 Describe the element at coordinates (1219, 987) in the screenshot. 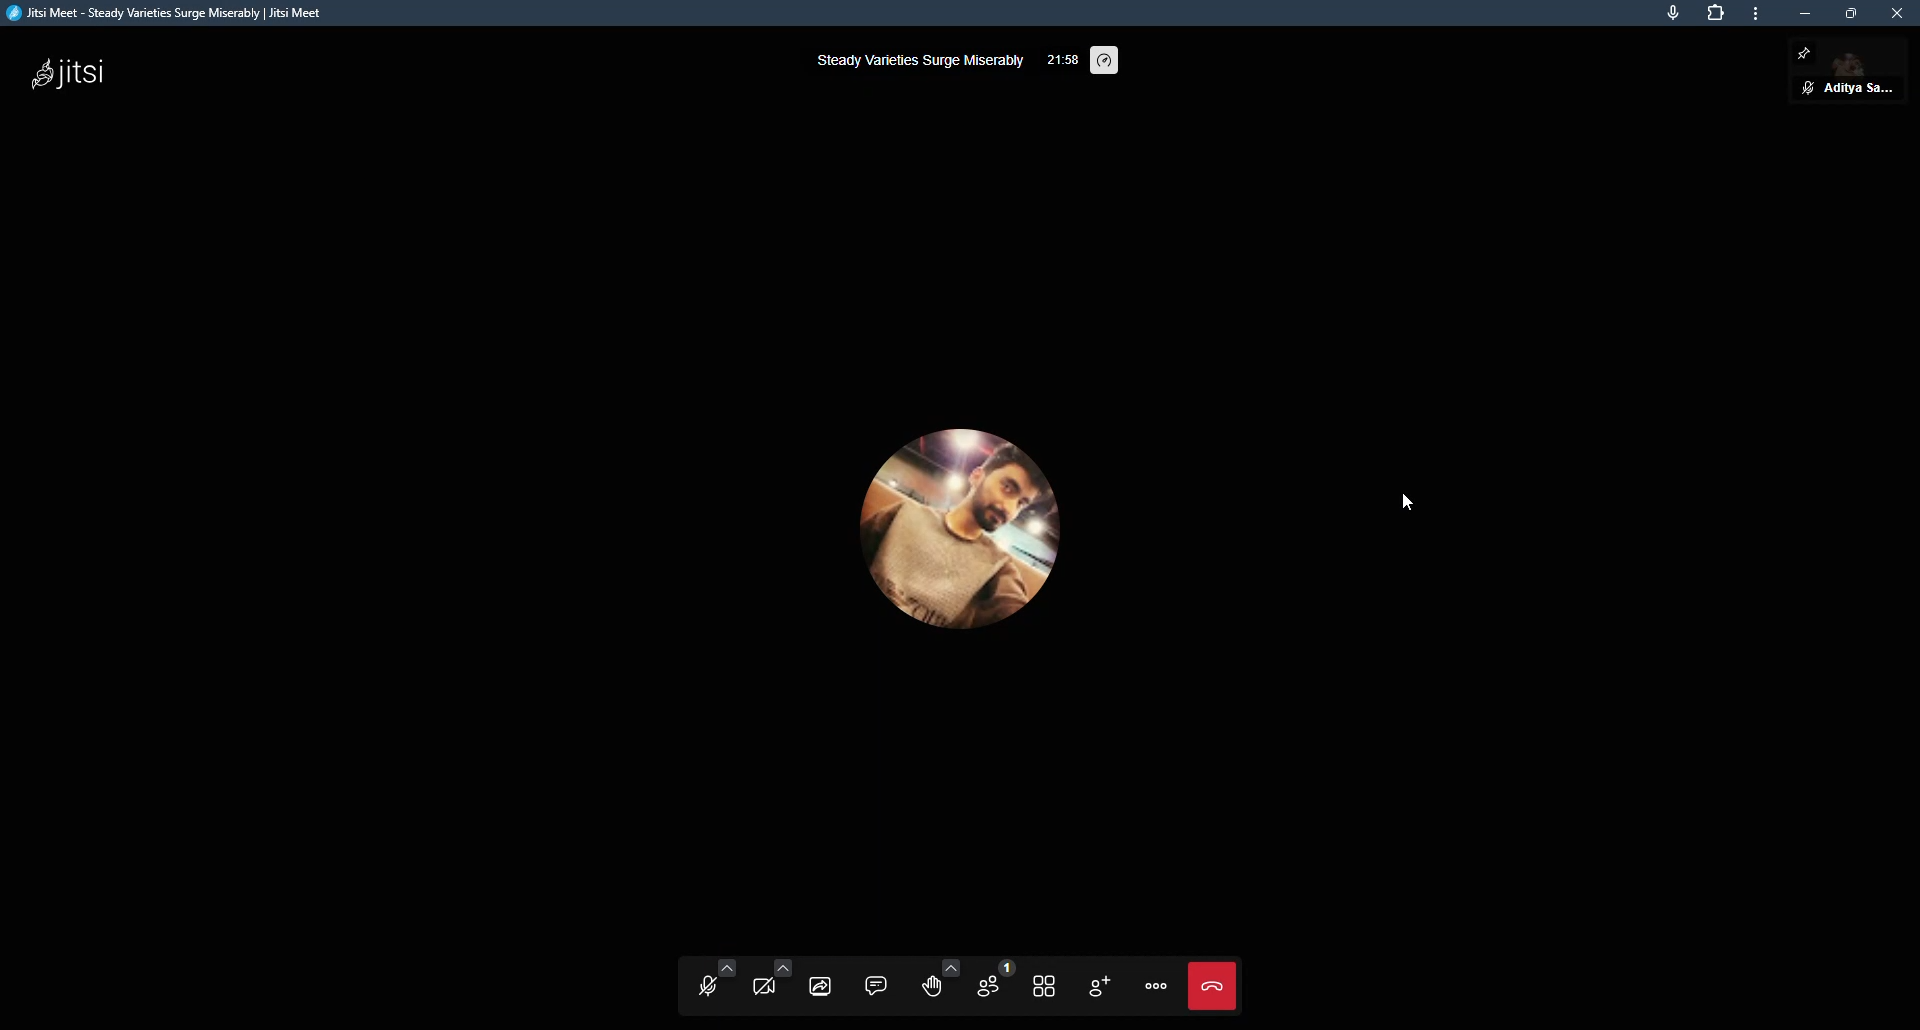

I see `end call` at that location.